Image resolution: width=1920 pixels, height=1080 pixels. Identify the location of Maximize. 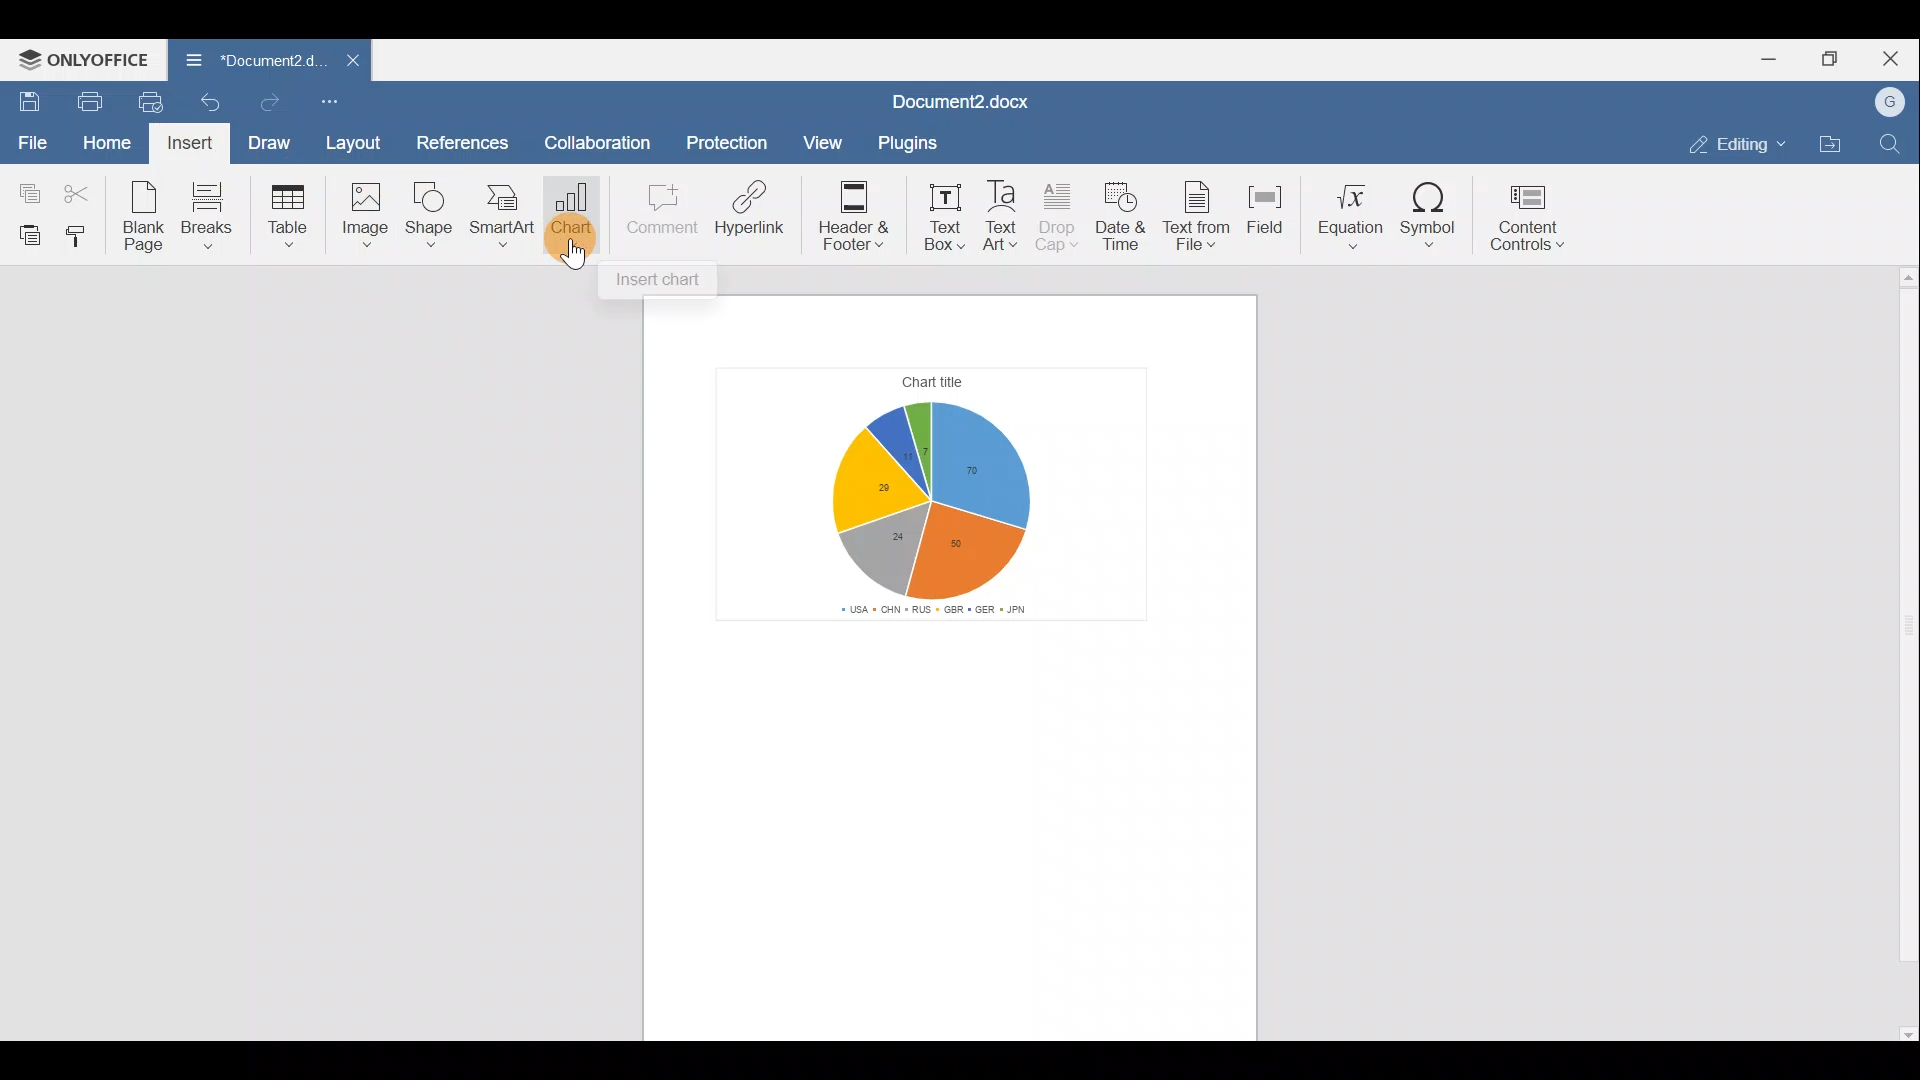
(1834, 59).